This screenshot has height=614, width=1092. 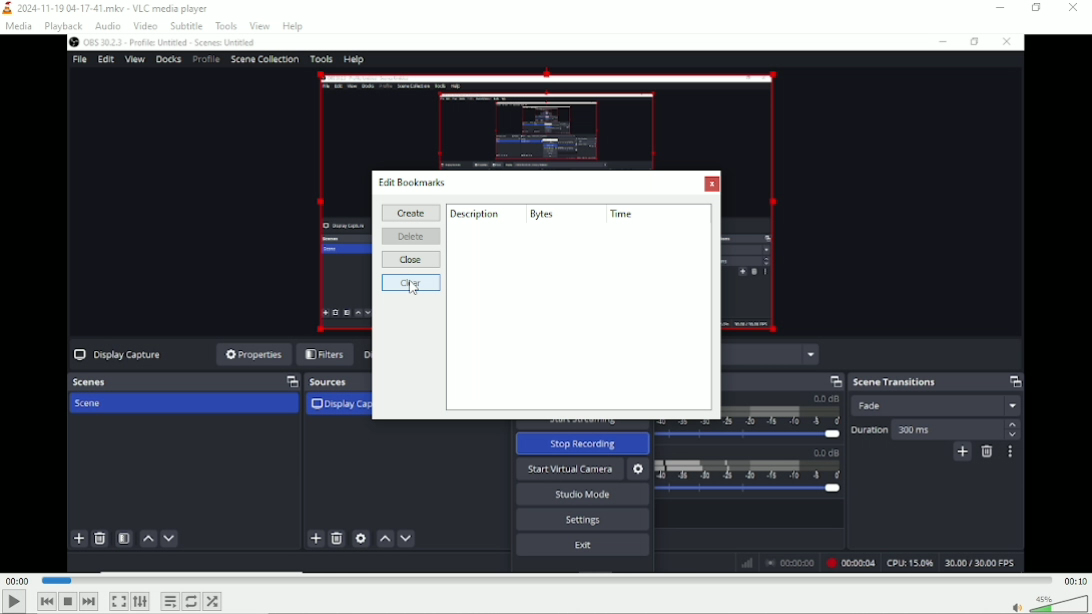 I want to click on Play duration, so click(x=545, y=579).